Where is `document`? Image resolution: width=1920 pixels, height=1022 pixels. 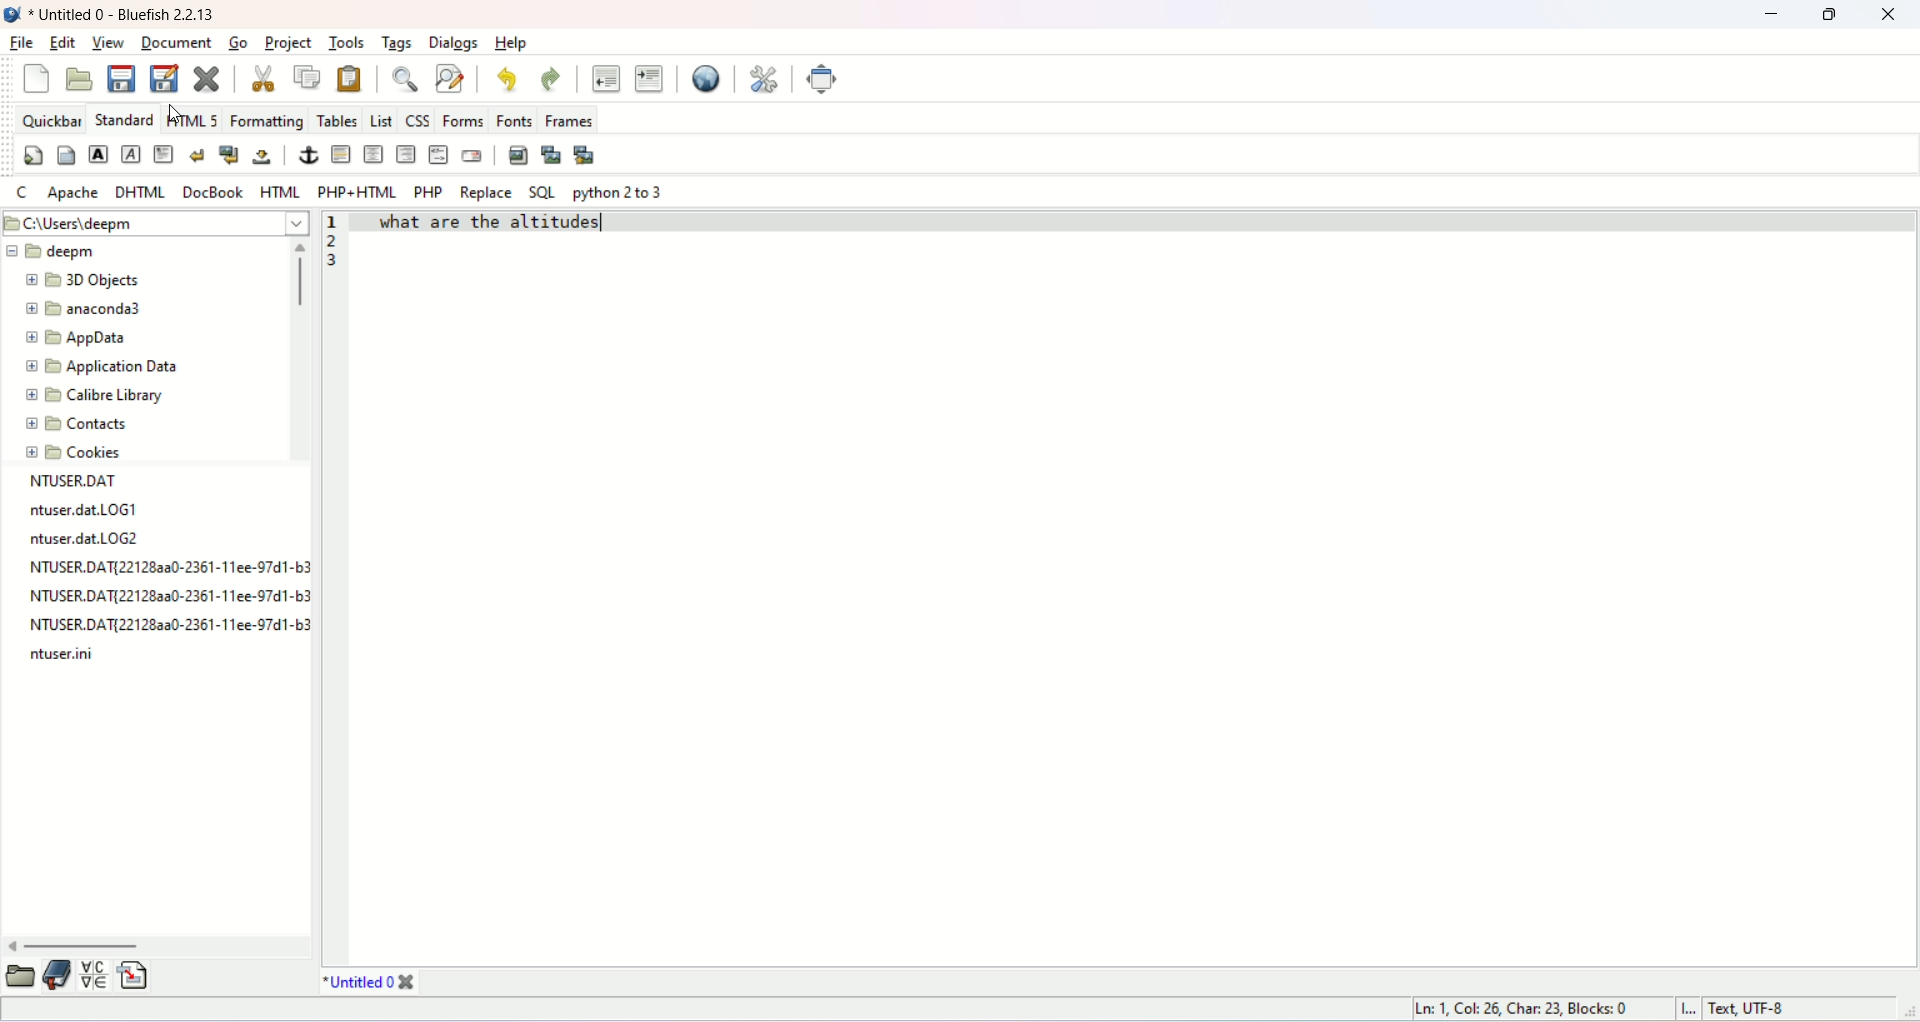
document is located at coordinates (174, 42).